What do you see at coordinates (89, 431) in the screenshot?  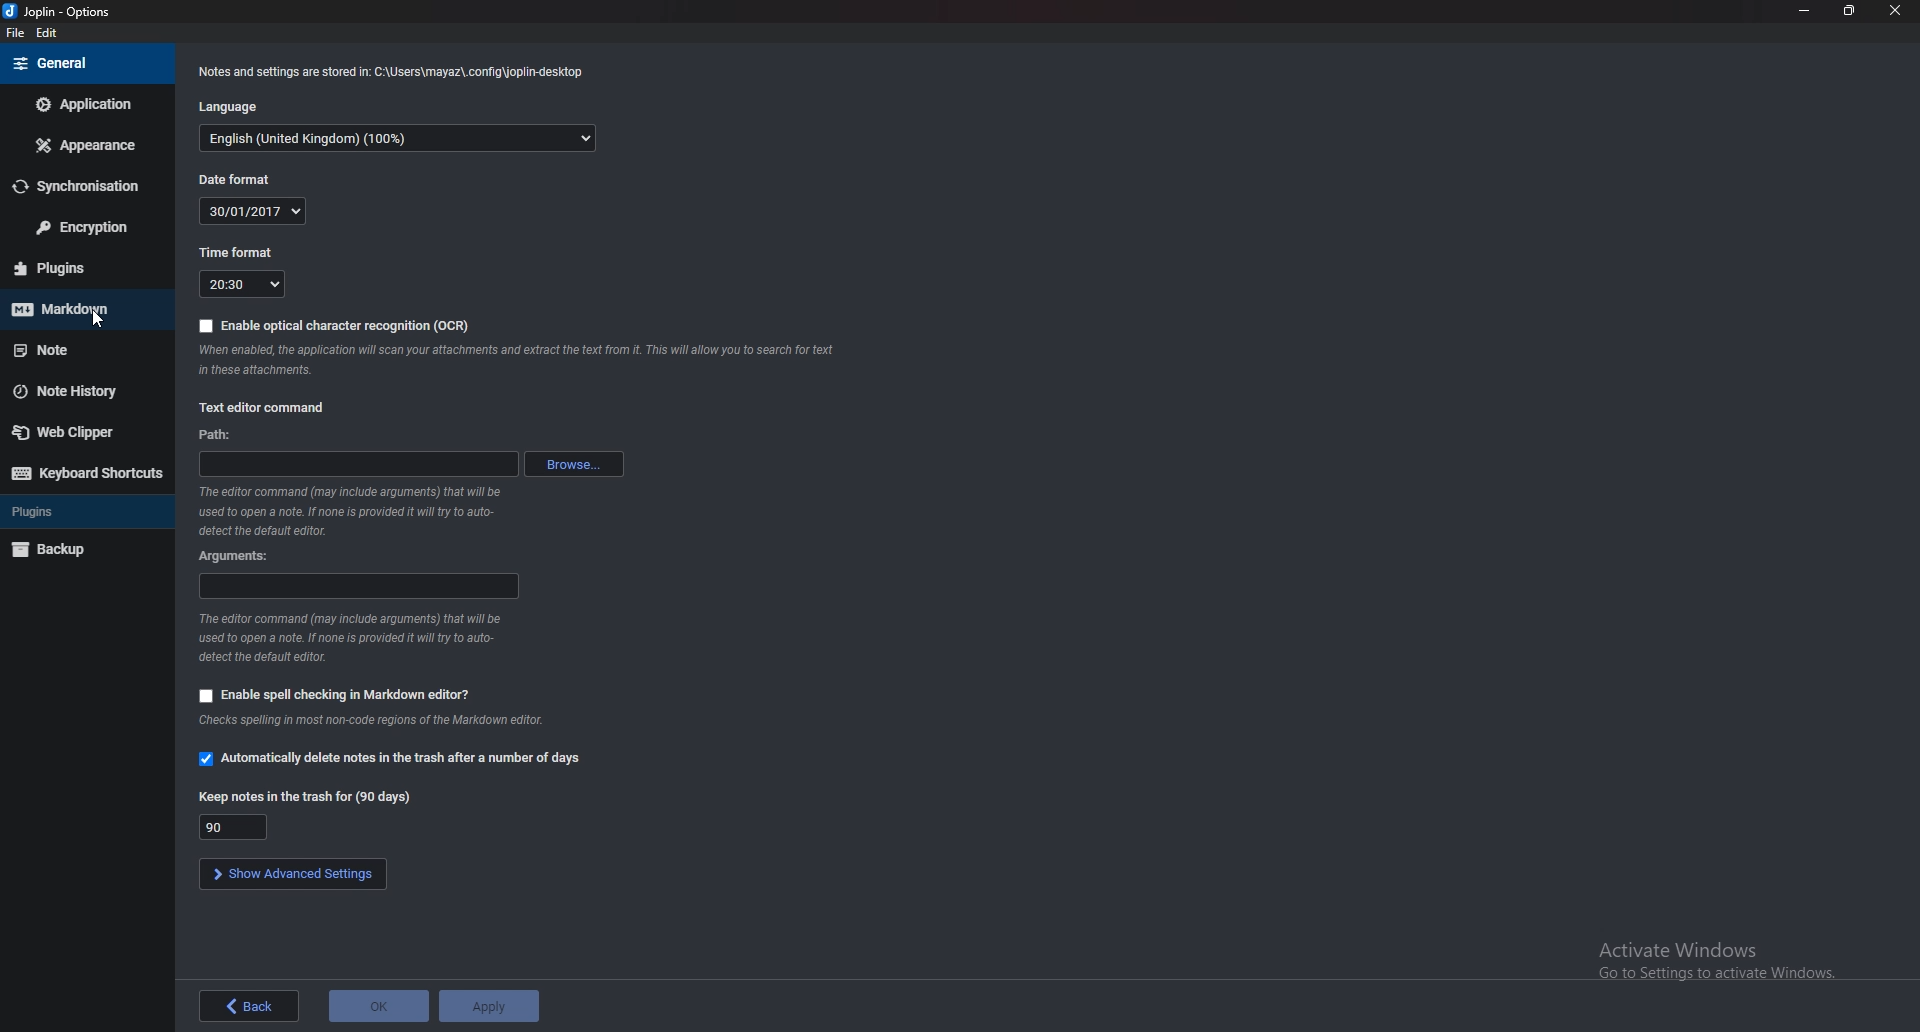 I see `Webclipper` at bounding box center [89, 431].